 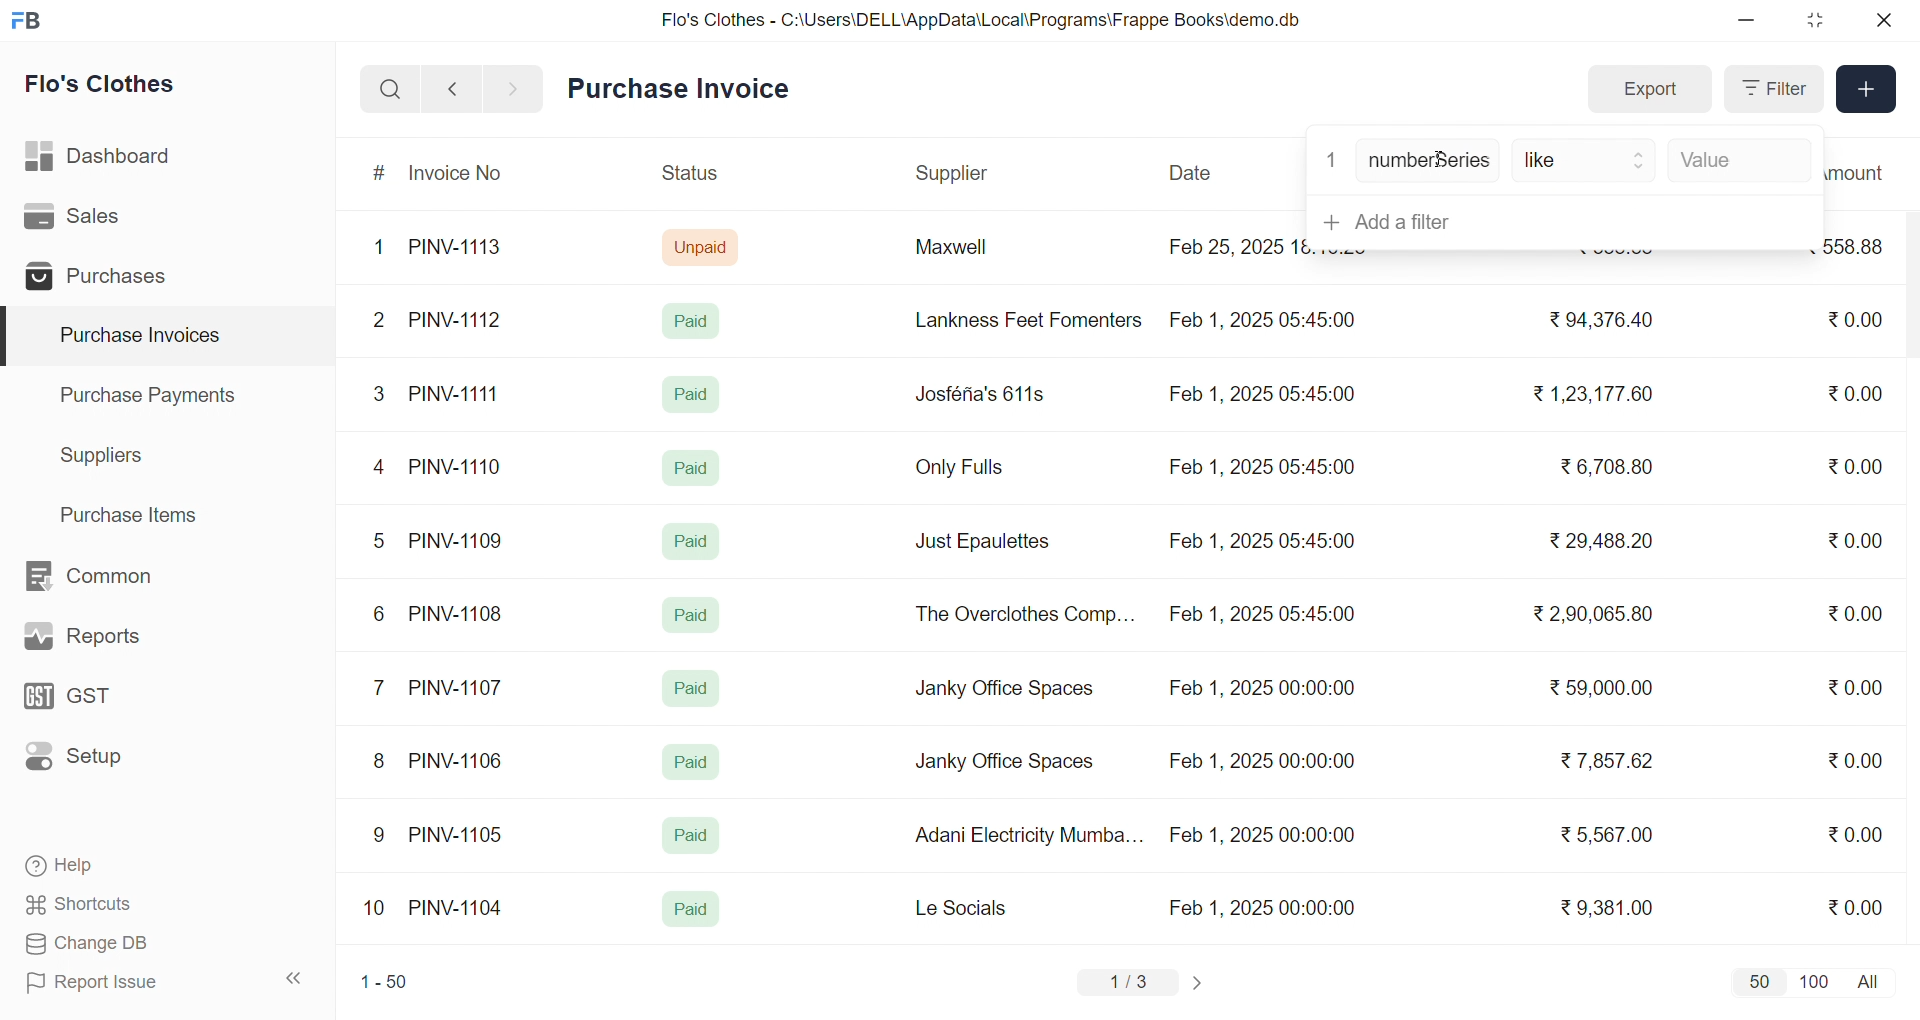 I want to click on Feb 25, 2025 18:16:25, so click(x=1234, y=246).